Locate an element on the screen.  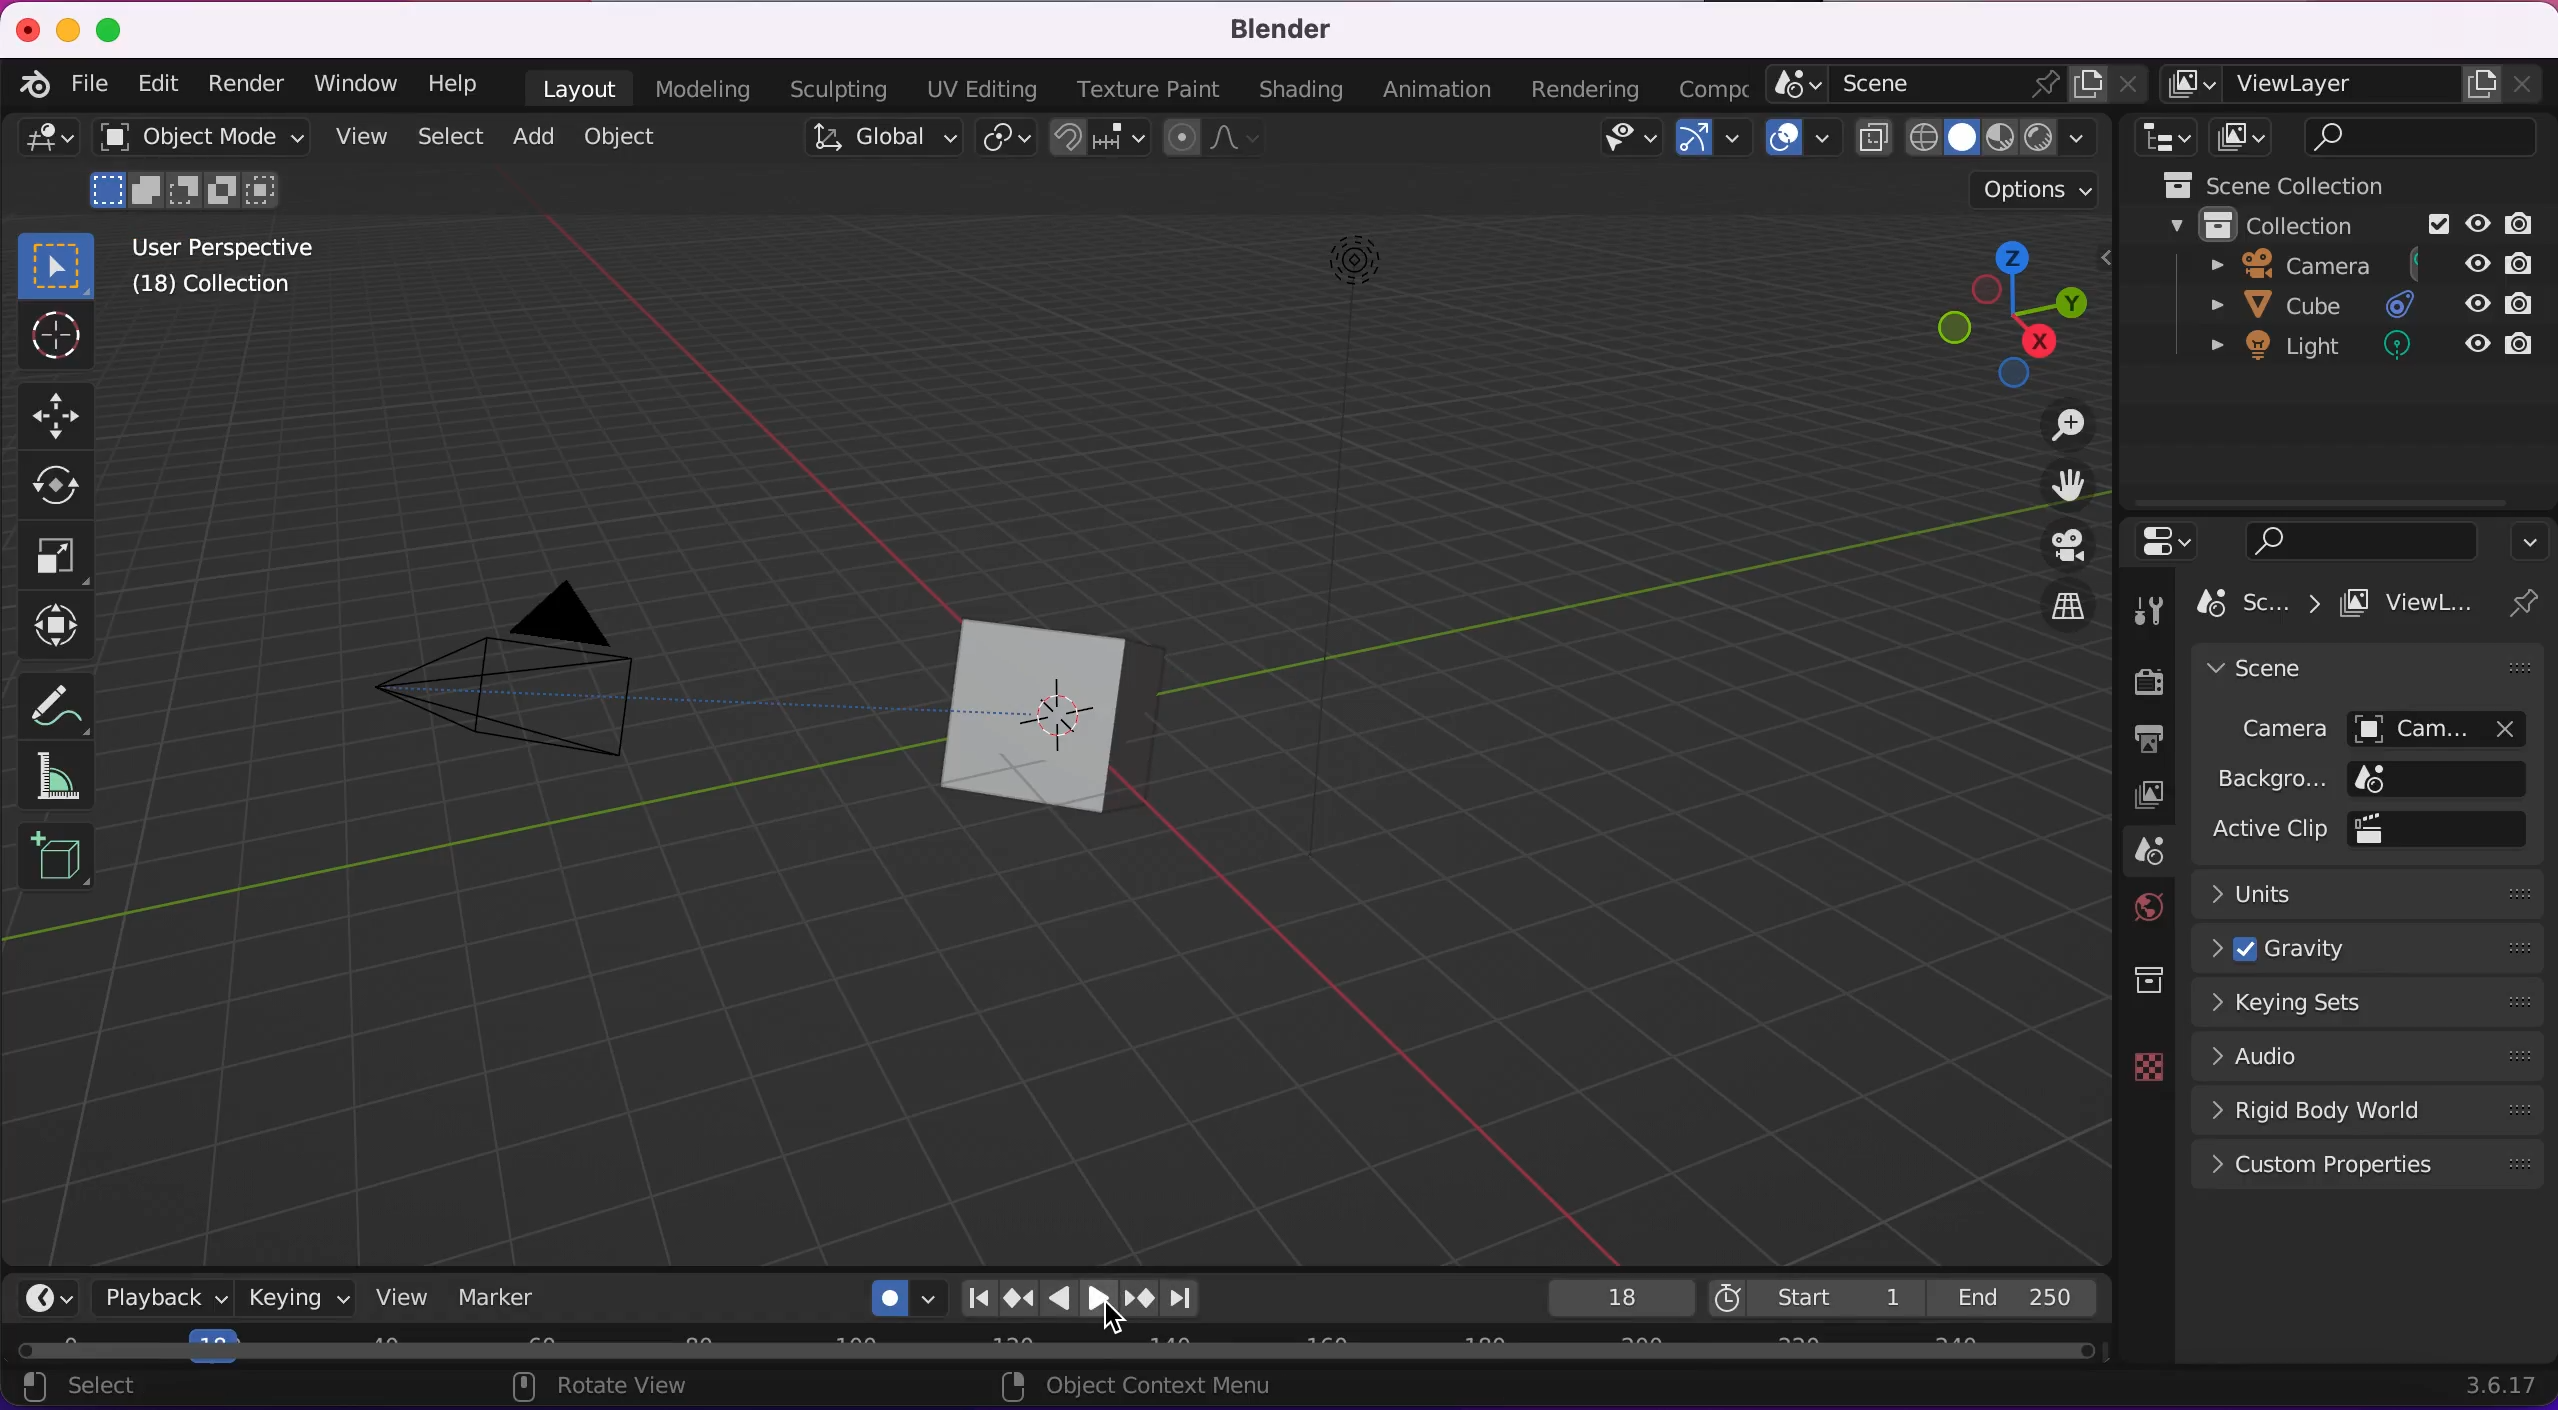
options is located at coordinates (2032, 190).